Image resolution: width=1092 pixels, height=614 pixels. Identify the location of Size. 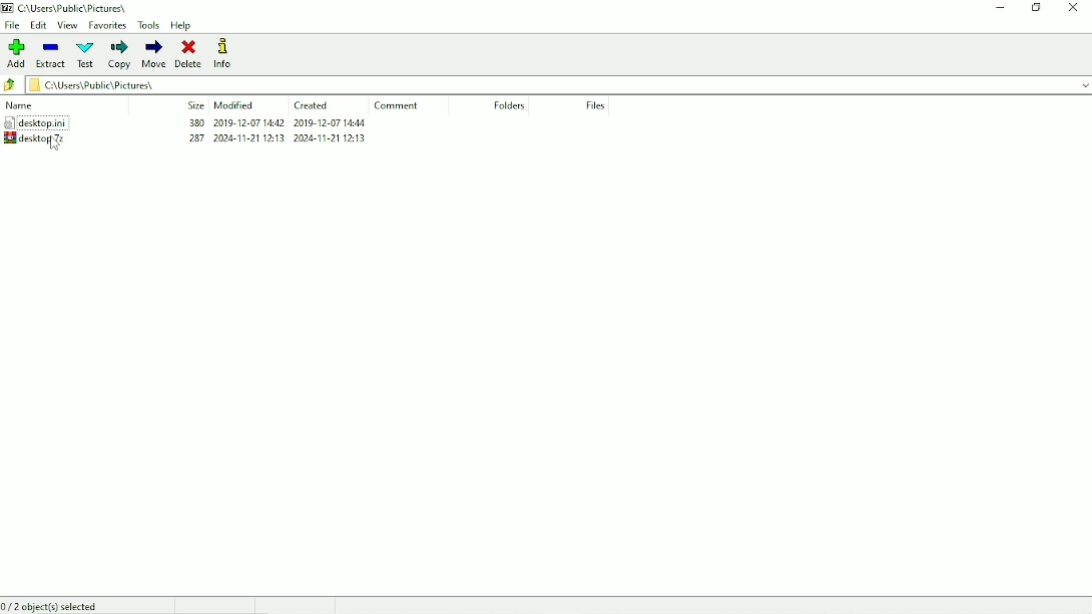
(194, 104).